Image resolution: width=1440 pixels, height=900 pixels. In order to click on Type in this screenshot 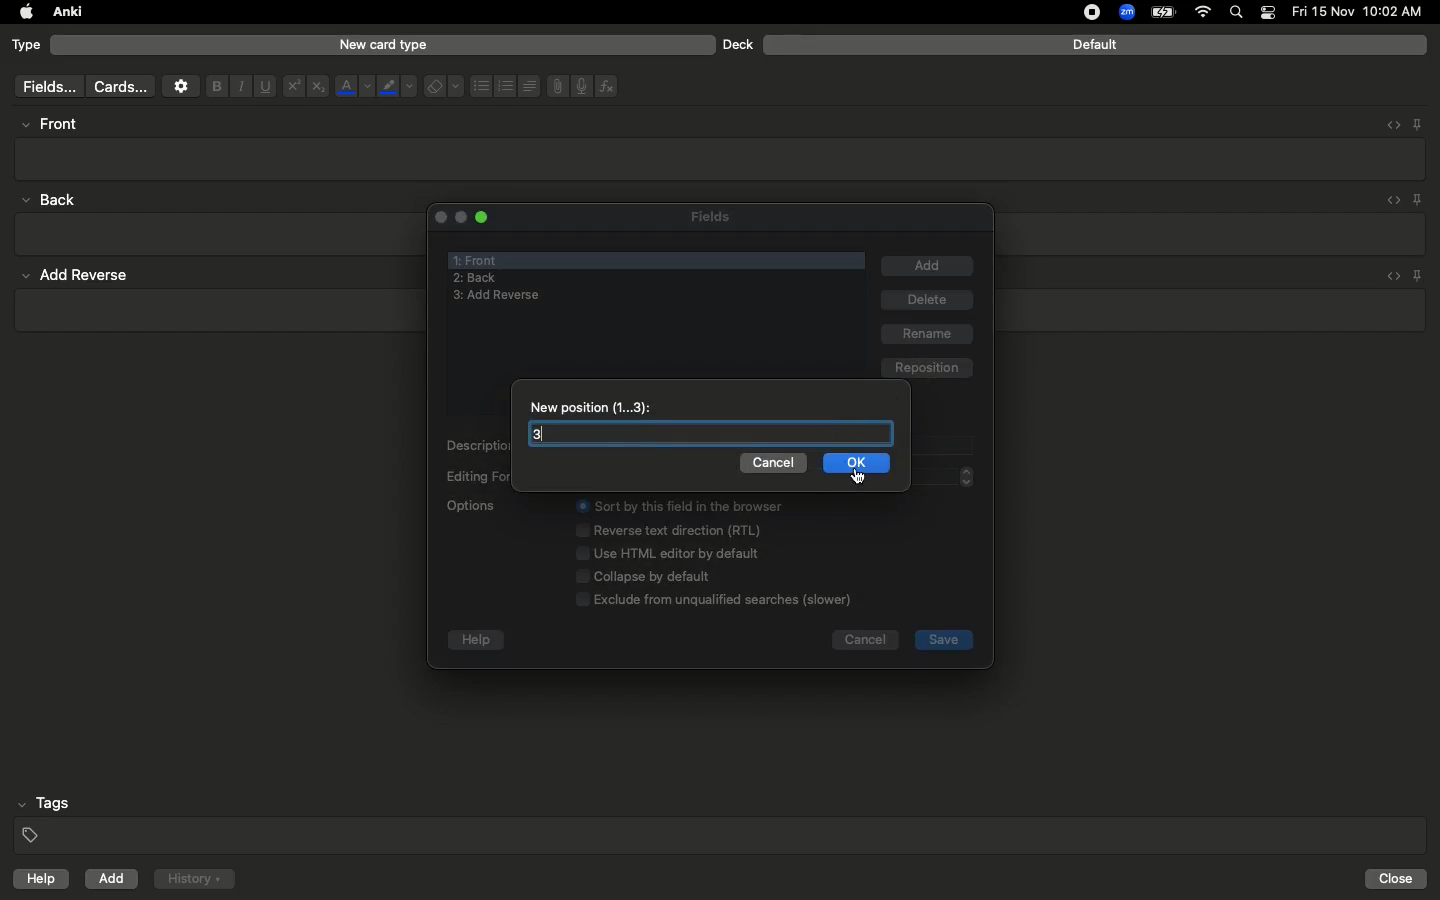, I will do `click(27, 46)`.